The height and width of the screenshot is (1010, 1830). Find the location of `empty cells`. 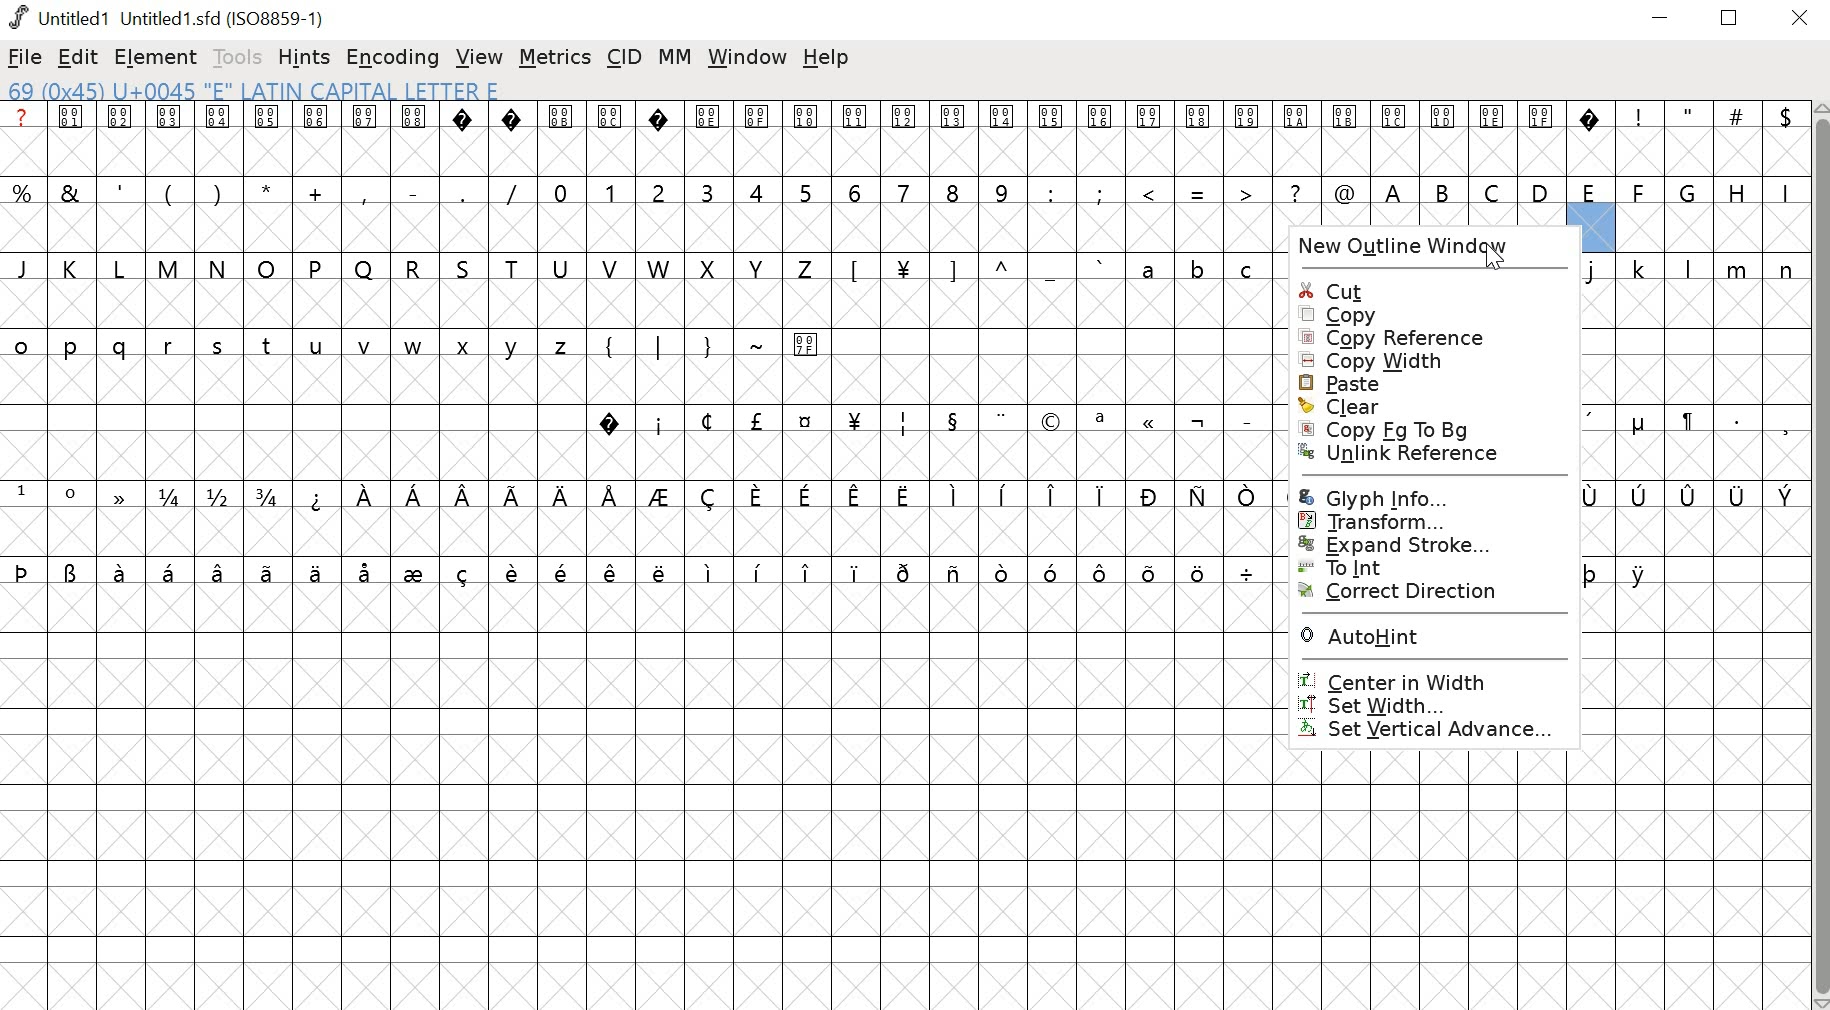

empty cells is located at coordinates (1470, 876).